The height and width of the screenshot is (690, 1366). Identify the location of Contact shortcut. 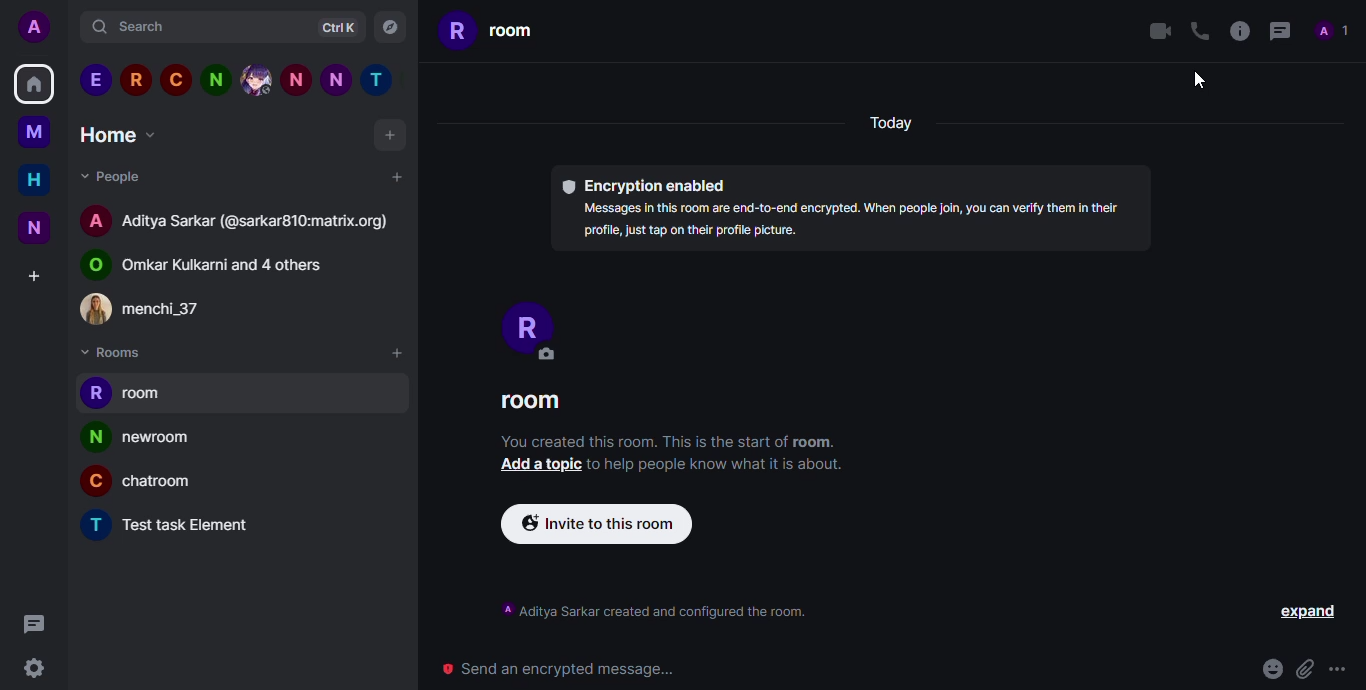
(336, 83).